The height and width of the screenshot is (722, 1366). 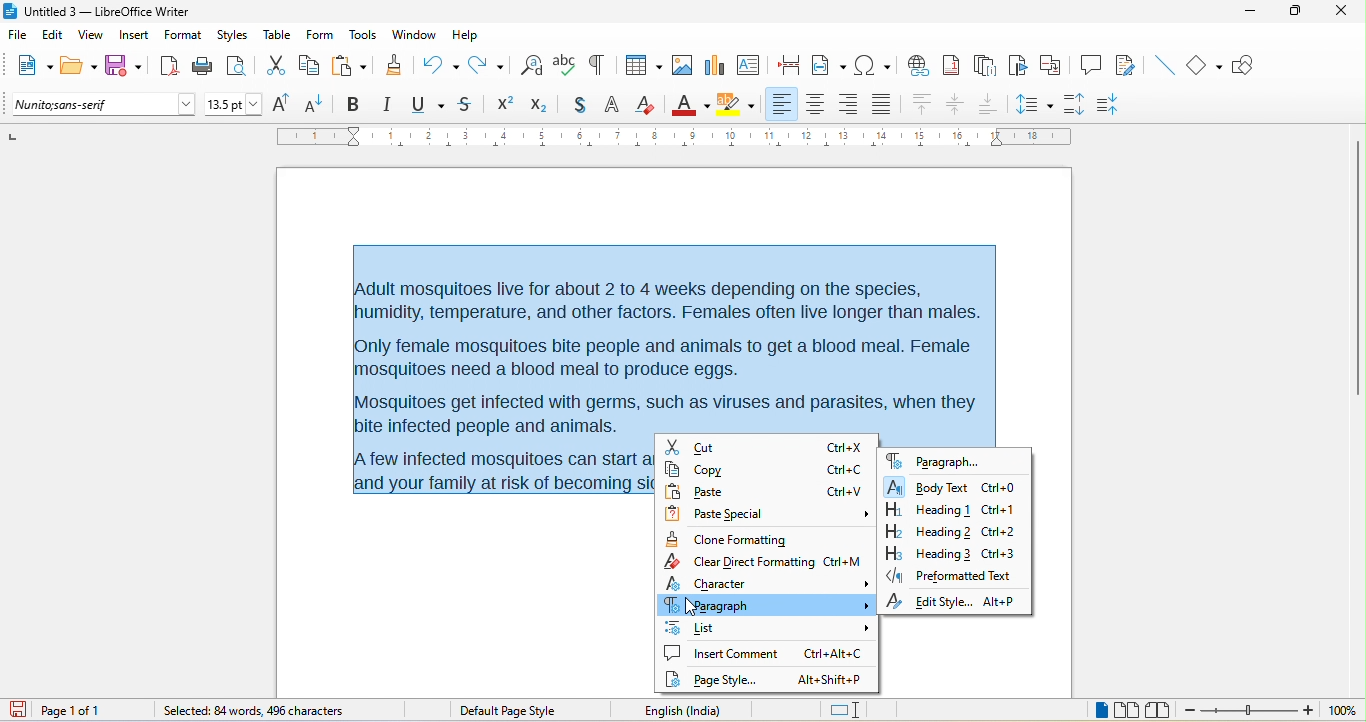 I want to click on new, so click(x=31, y=68).